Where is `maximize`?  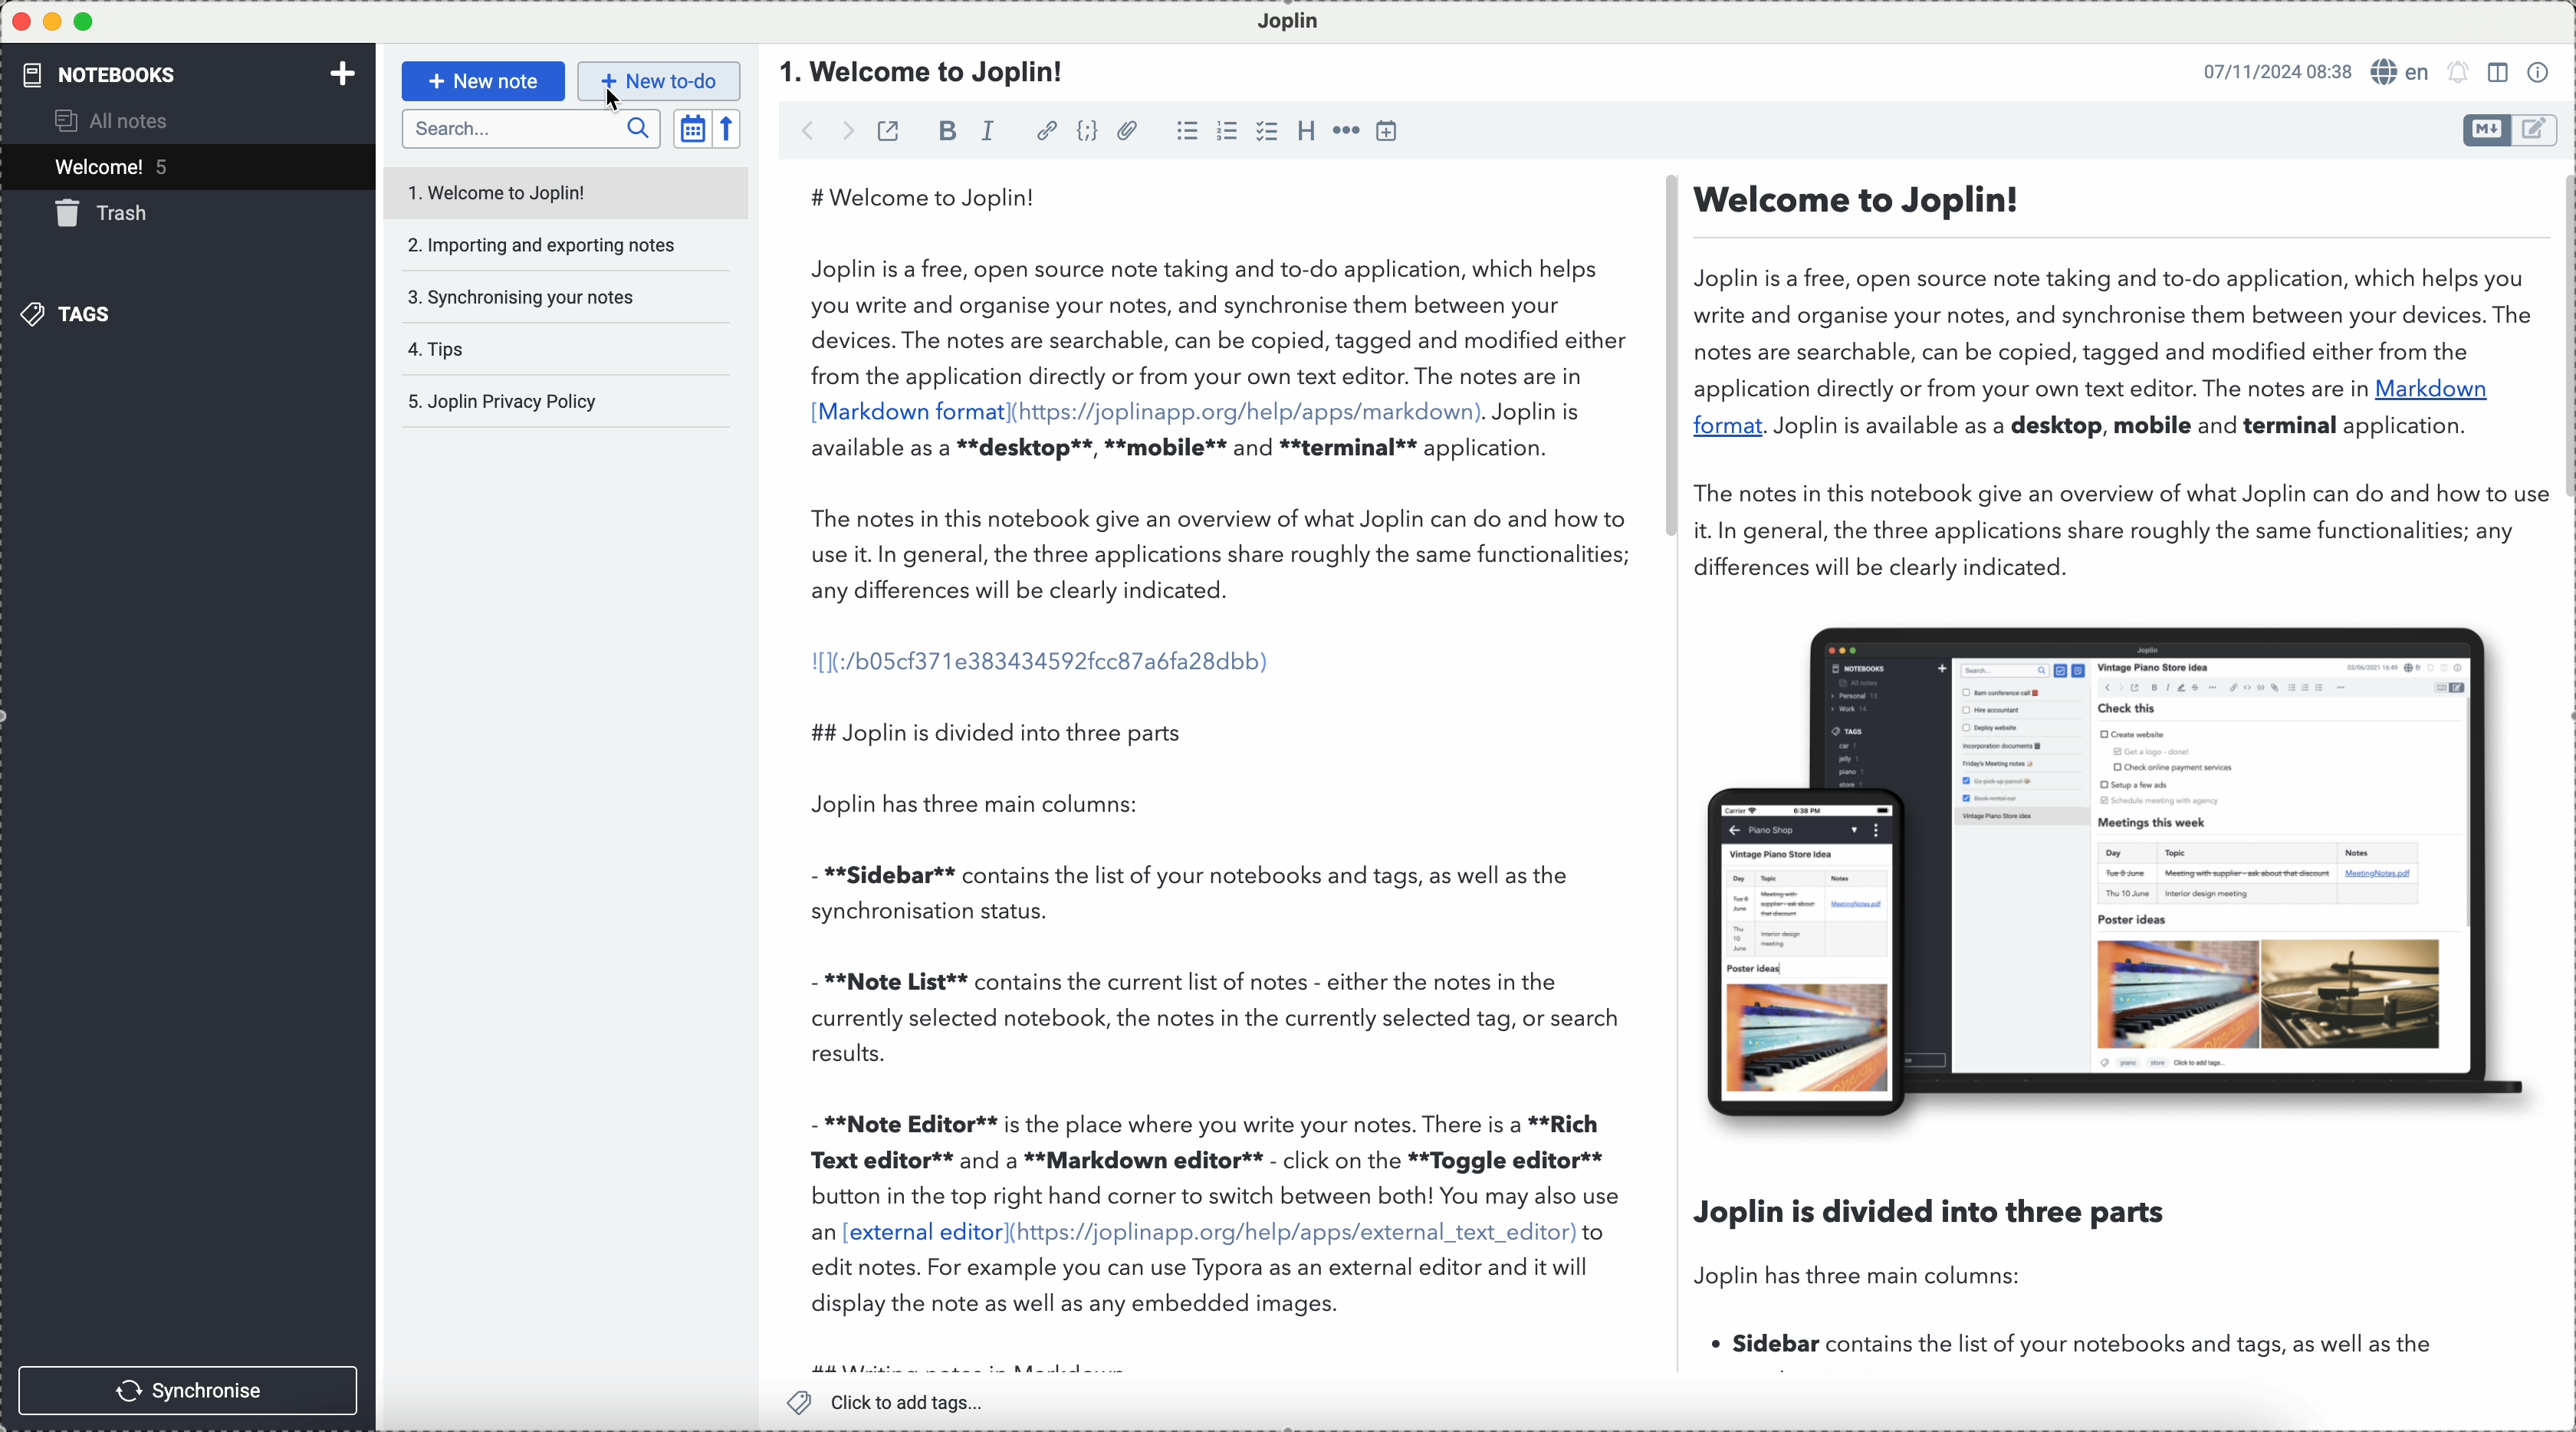
maximize is located at coordinates (84, 21).